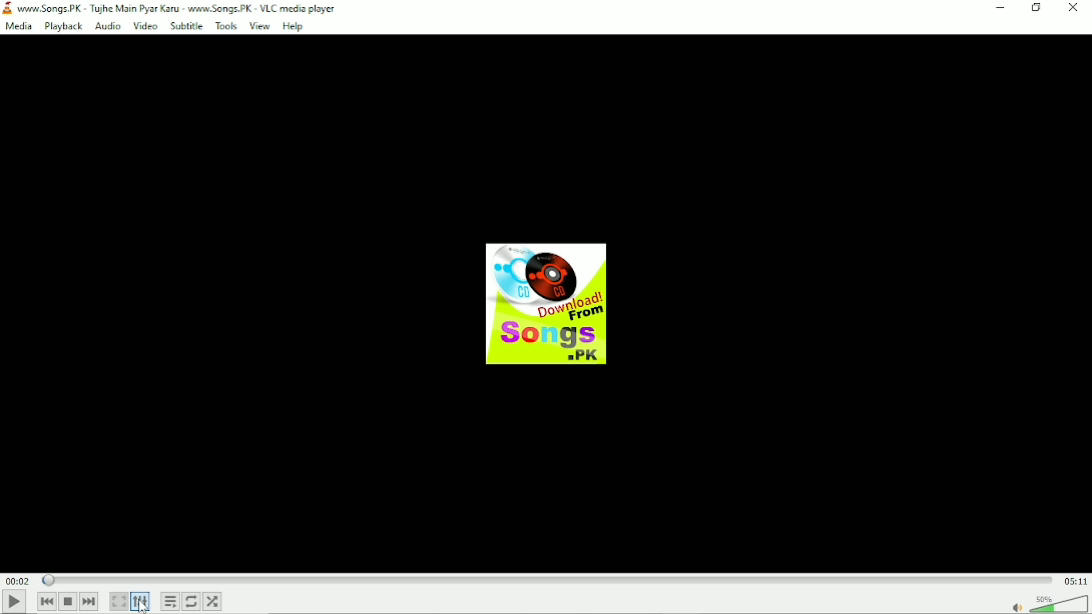  What do you see at coordinates (1001, 8) in the screenshot?
I see `minimize` at bounding box center [1001, 8].